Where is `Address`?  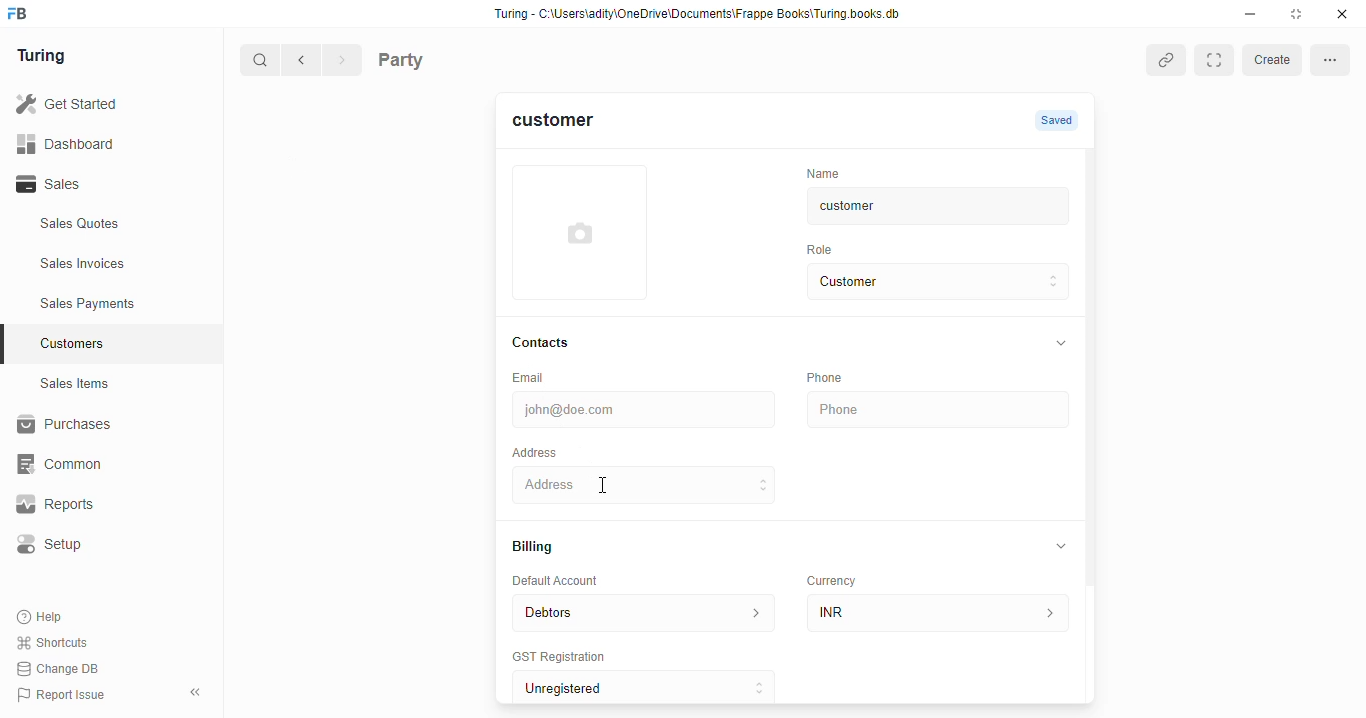 Address is located at coordinates (534, 450).